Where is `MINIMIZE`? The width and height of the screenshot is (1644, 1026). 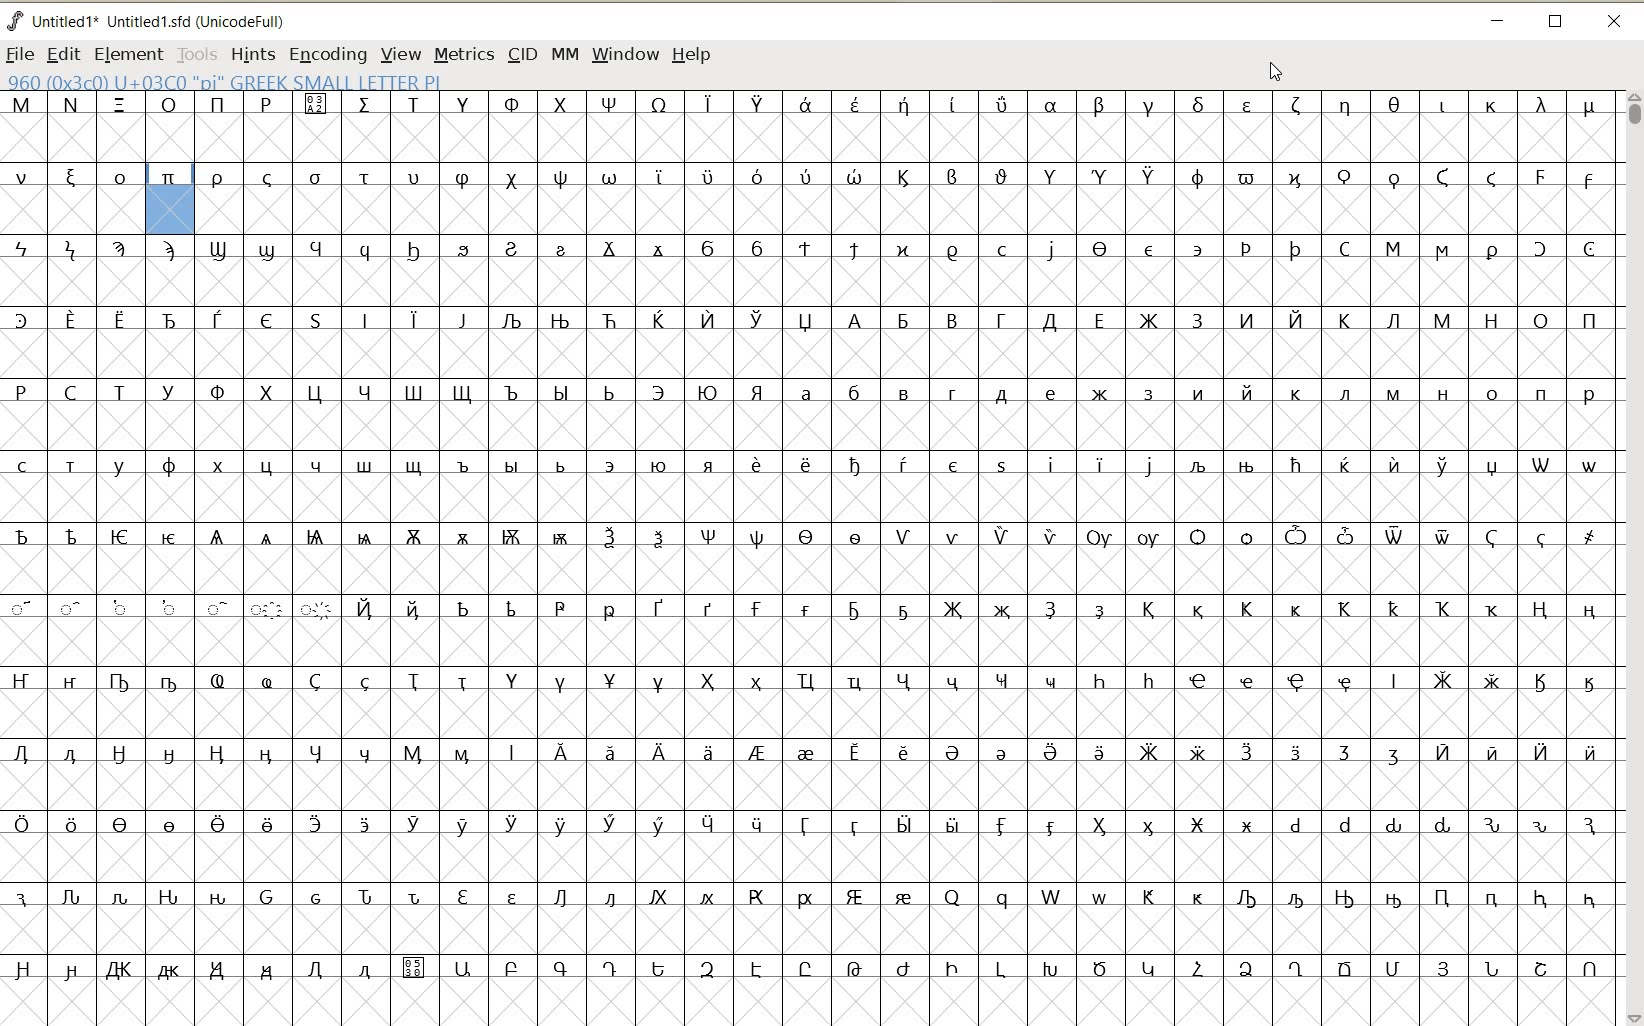 MINIMIZE is located at coordinates (1498, 21).